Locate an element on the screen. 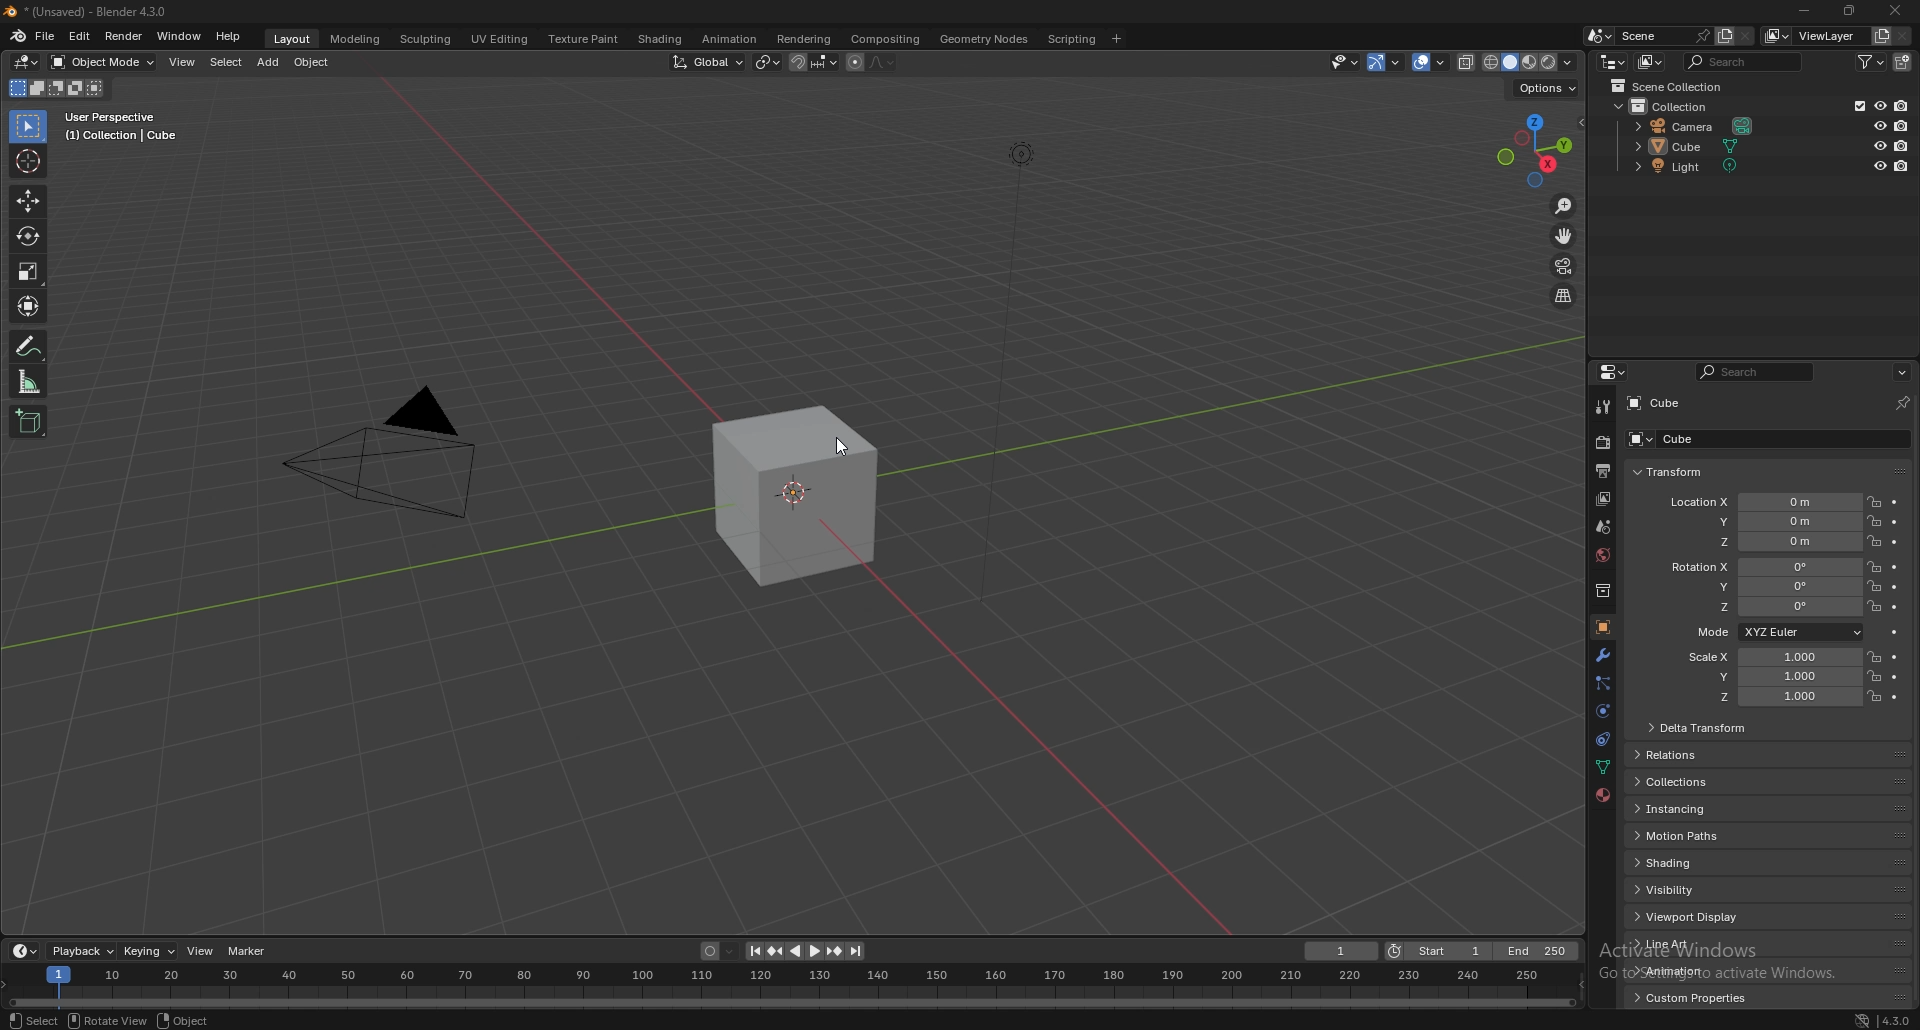 The image size is (1920, 1030). add layer is located at coordinates (1725, 35).